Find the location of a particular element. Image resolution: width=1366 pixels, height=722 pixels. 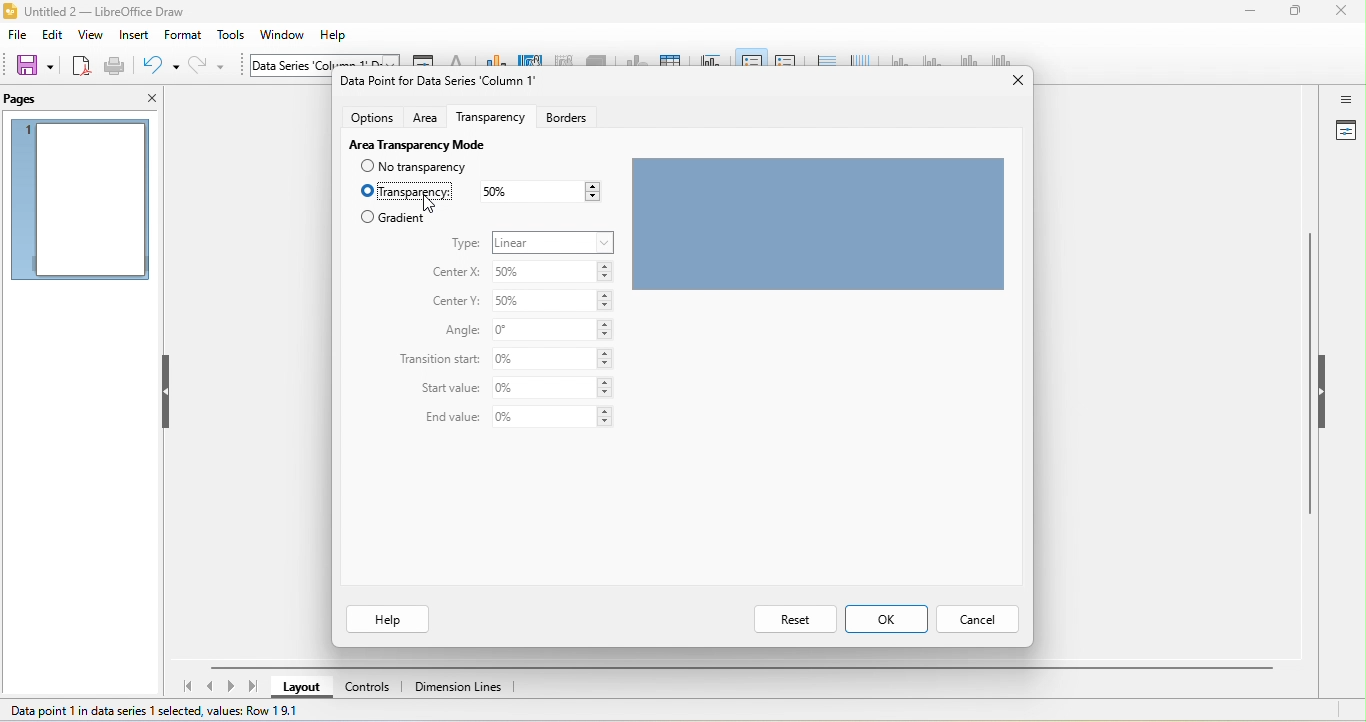

titles is located at coordinates (708, 57).